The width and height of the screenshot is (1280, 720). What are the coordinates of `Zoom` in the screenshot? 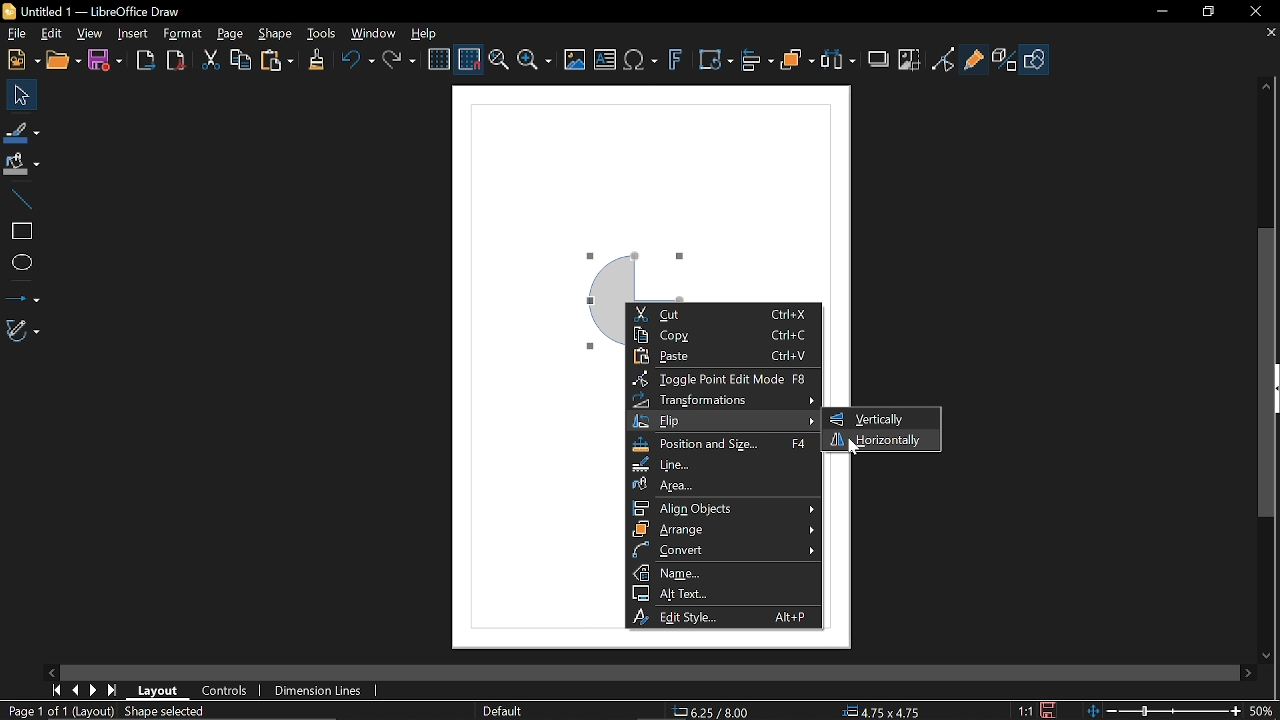 It's located at (534, 59).